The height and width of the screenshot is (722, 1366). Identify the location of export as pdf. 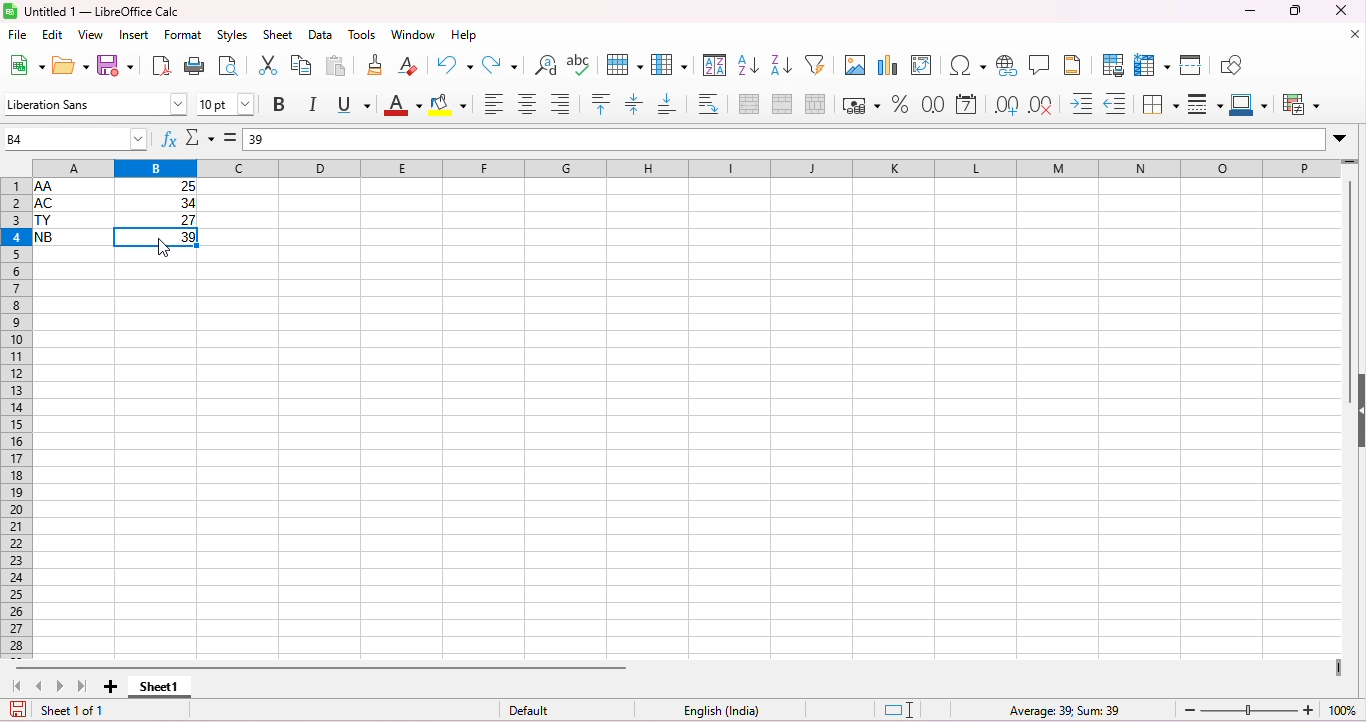
(161, 65).